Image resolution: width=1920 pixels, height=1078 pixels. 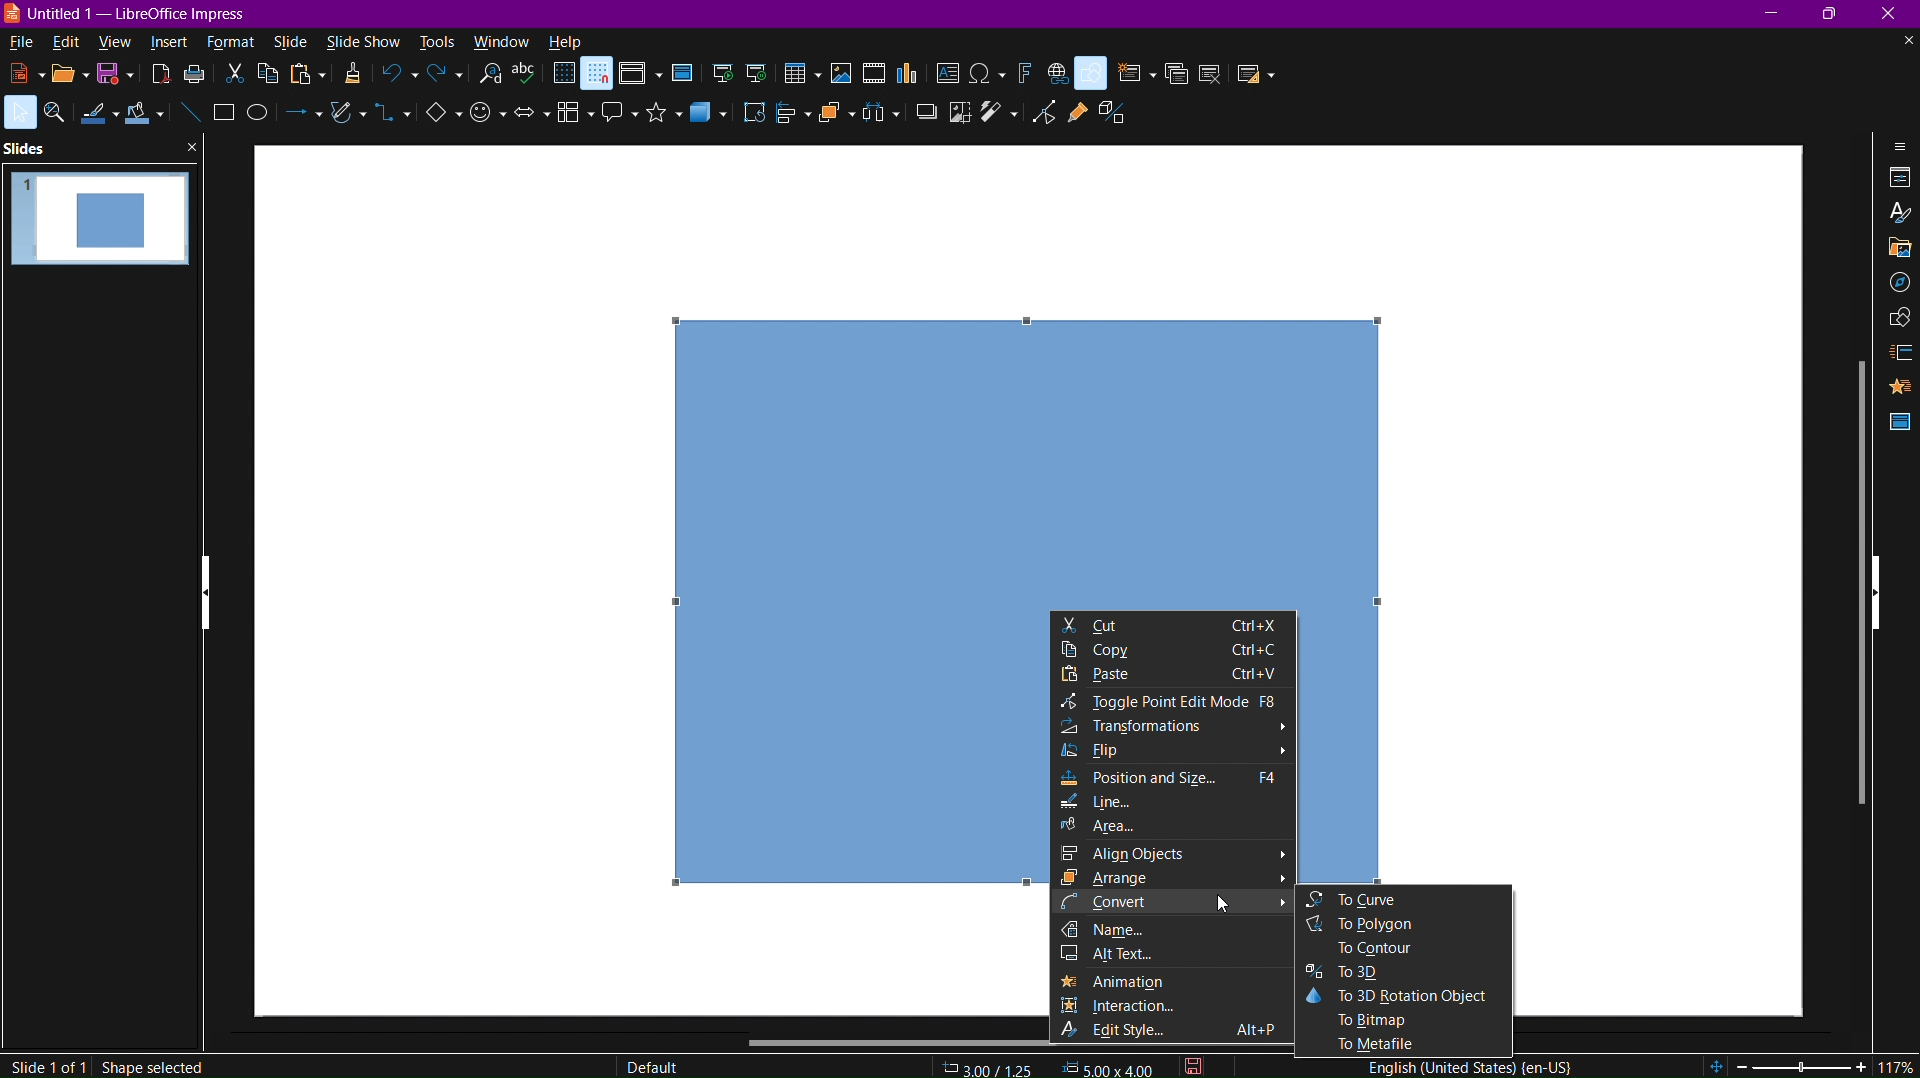 What do you see at coordinates (493, 79) in the screenshot?
I see `Search and Replace` at bounding box center [493, 79].